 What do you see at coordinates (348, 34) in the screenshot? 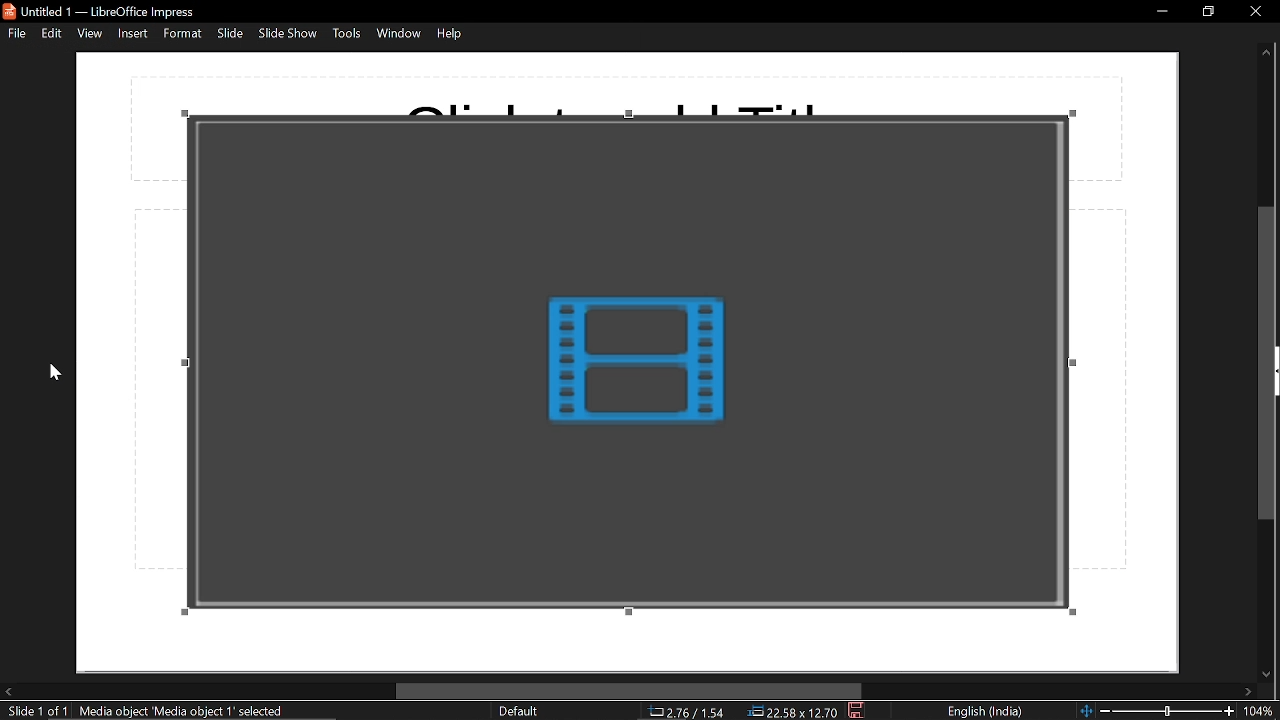
I see `tools` at bounding box center [348, 34].